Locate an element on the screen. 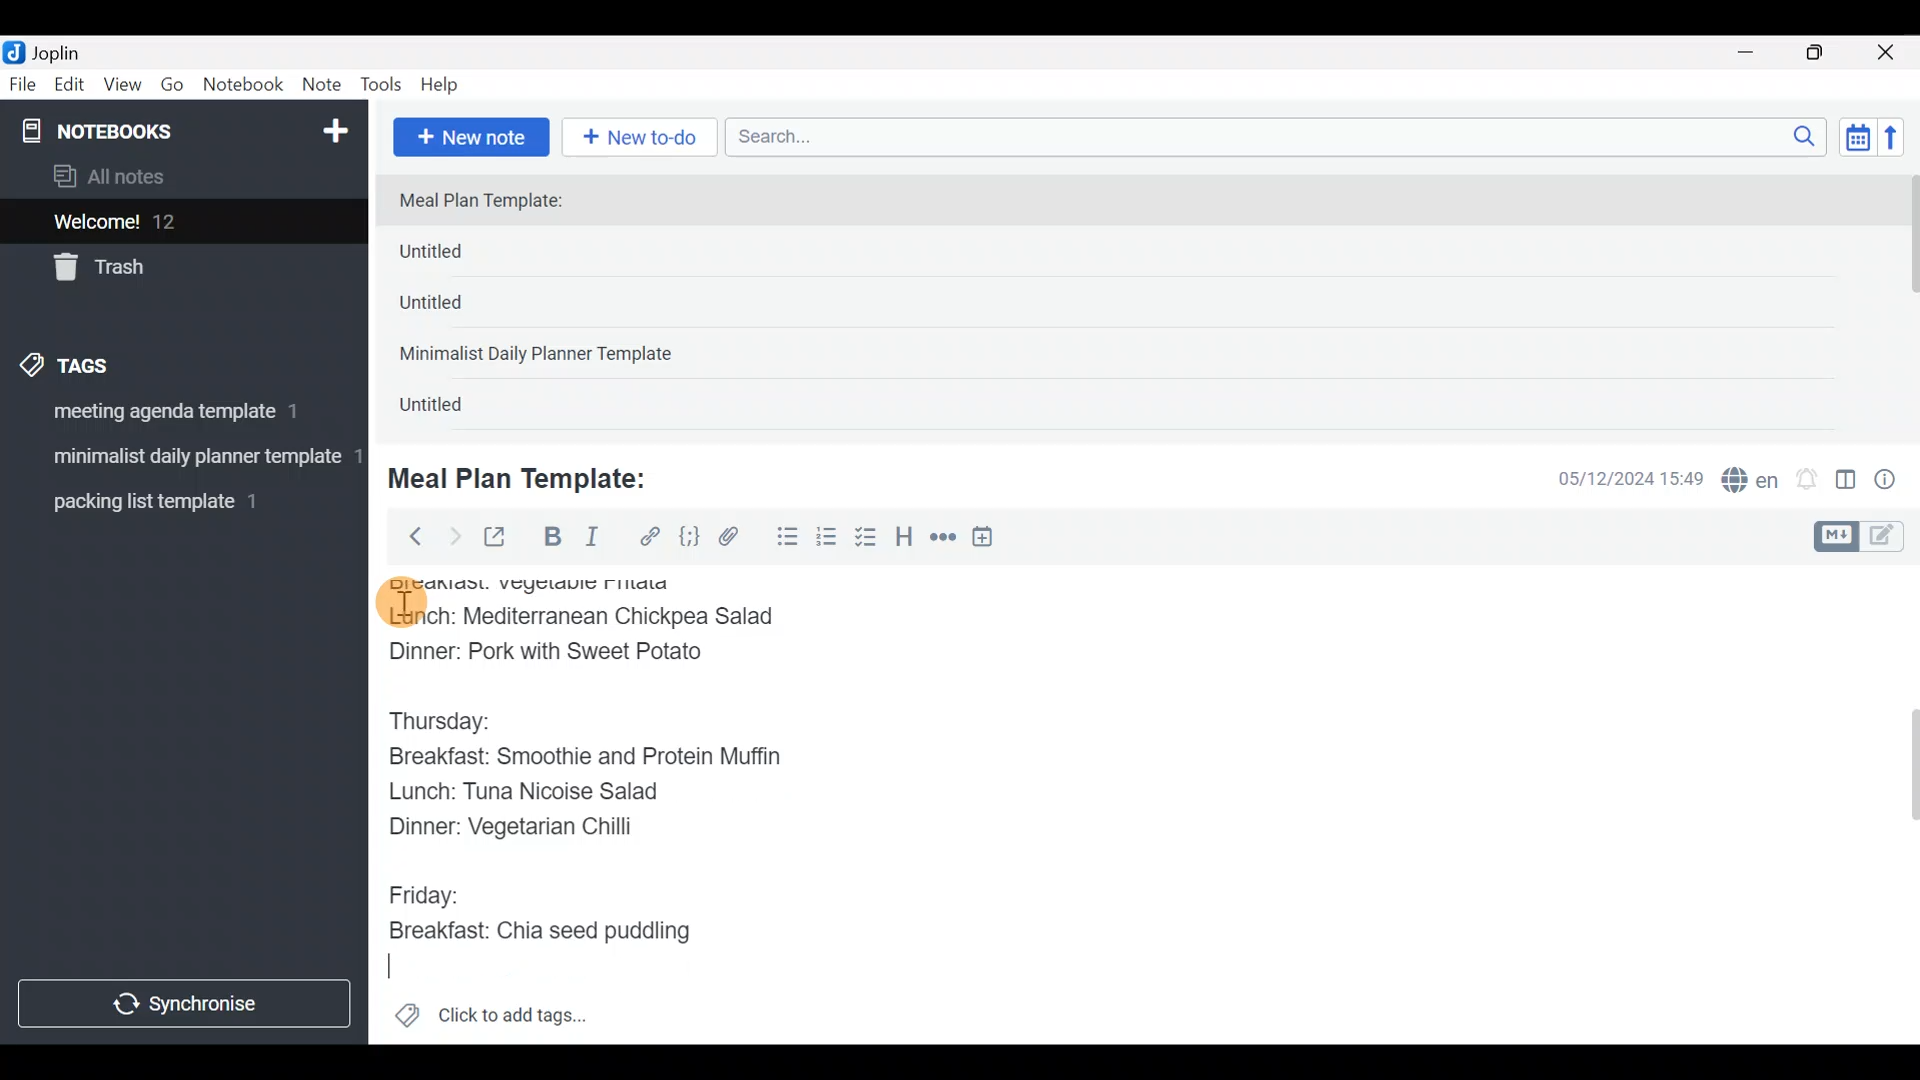  Maximize is located at coordinates (1827, 53).